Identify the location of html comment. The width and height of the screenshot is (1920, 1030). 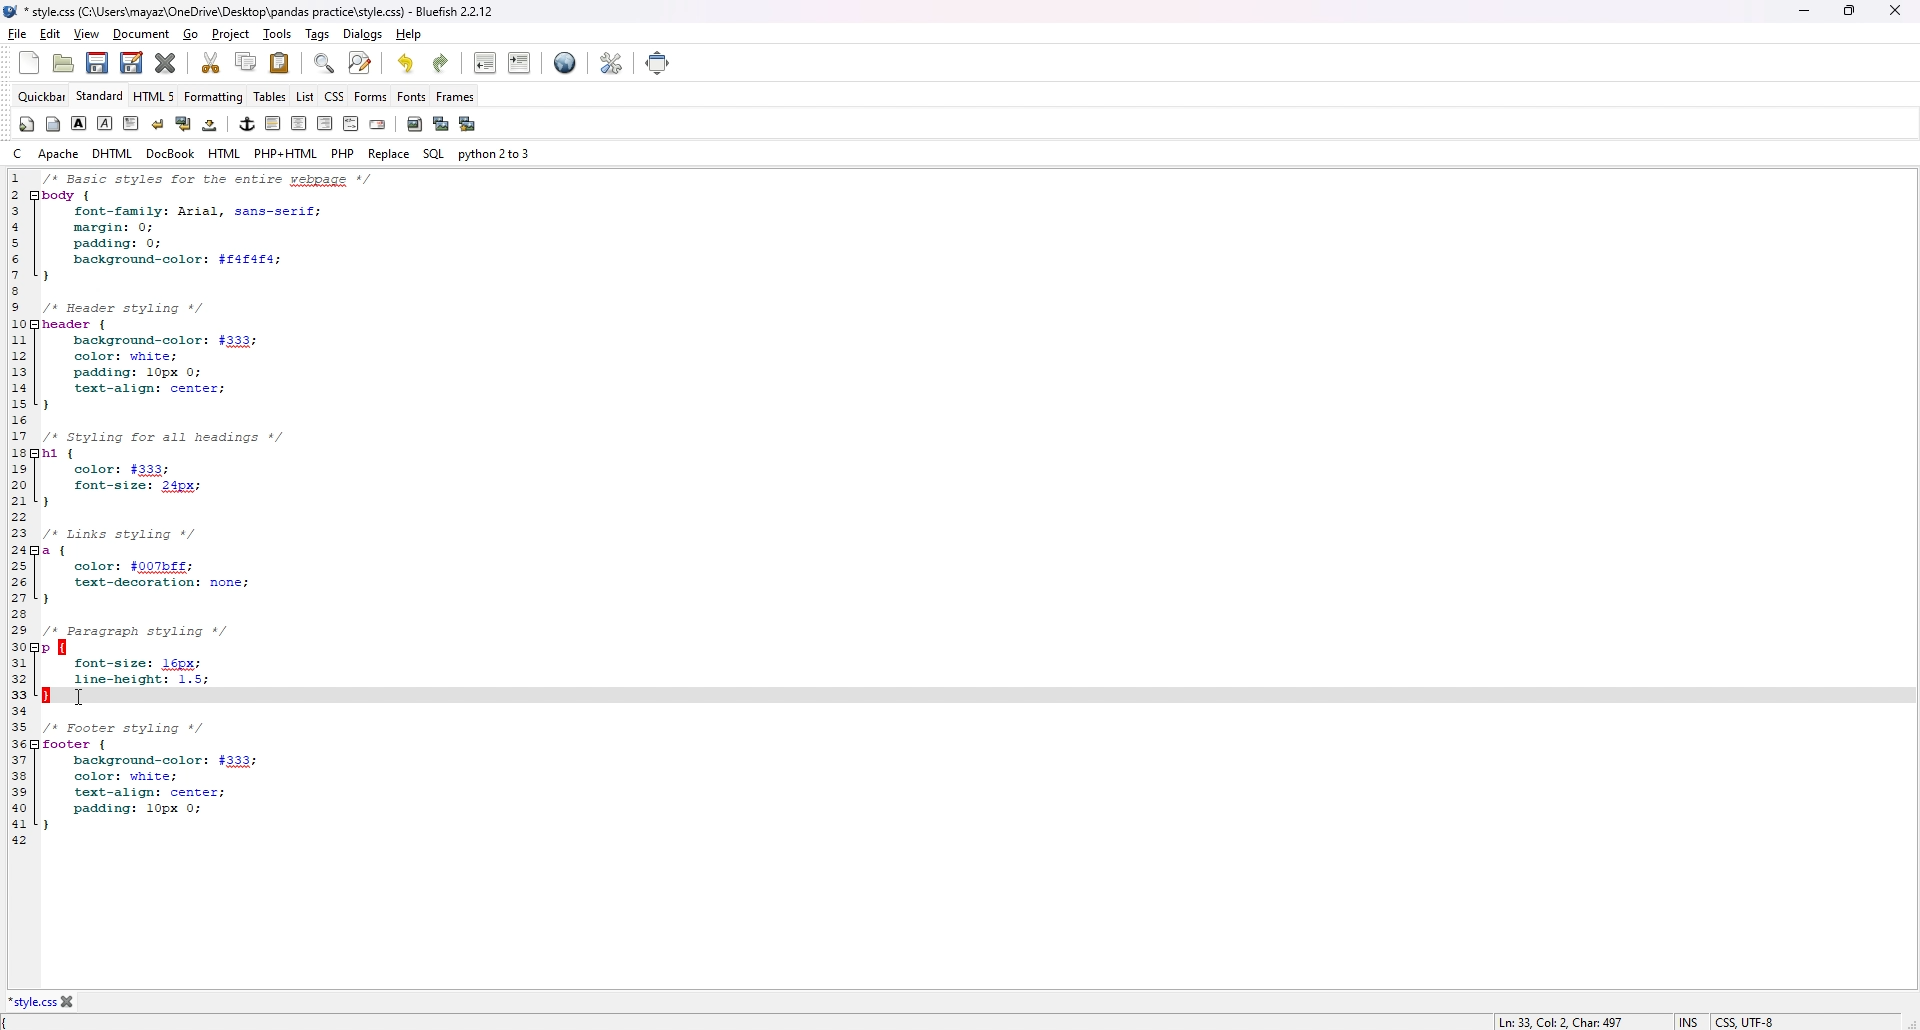
(352, 124).